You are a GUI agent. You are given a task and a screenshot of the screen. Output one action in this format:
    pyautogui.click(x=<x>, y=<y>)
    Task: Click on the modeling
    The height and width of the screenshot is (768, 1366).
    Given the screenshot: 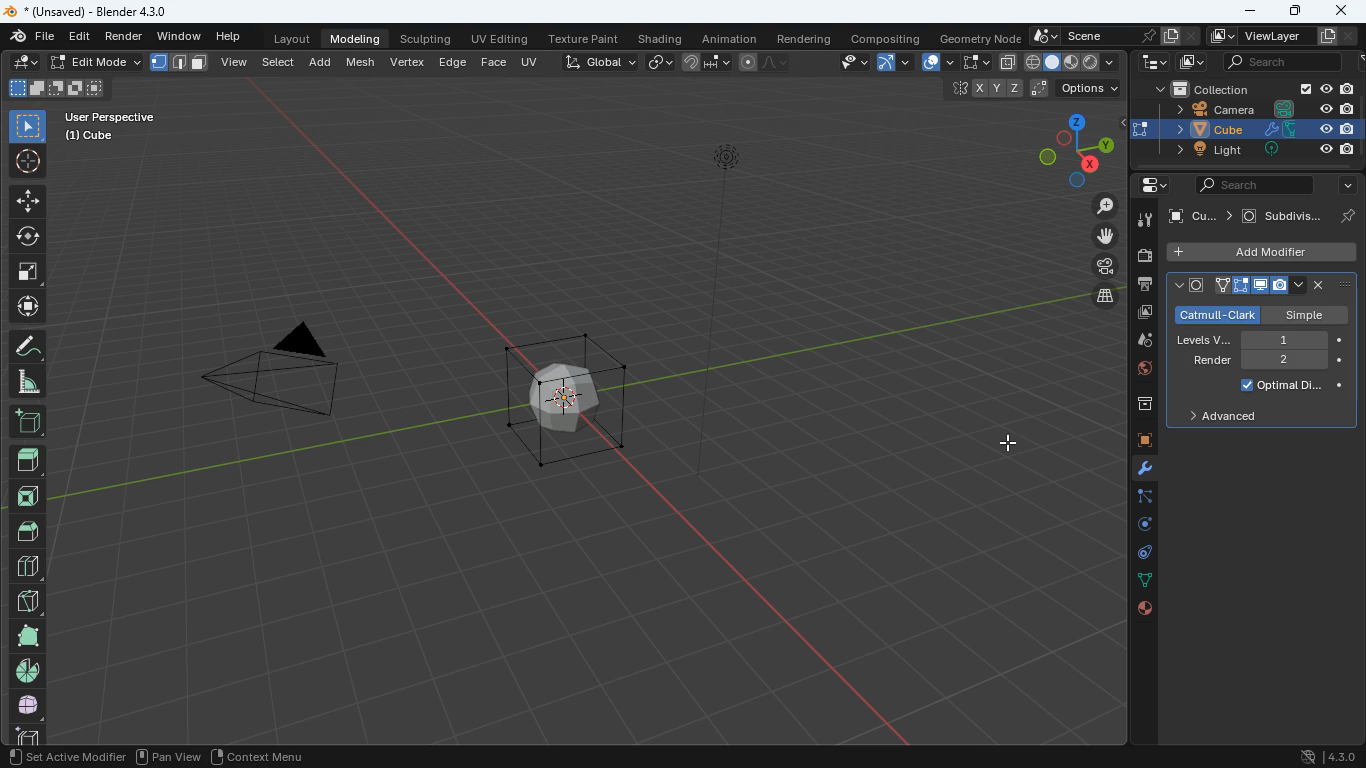 What is the action you would take?
    pyautogui.click(x=361, y=38)
    